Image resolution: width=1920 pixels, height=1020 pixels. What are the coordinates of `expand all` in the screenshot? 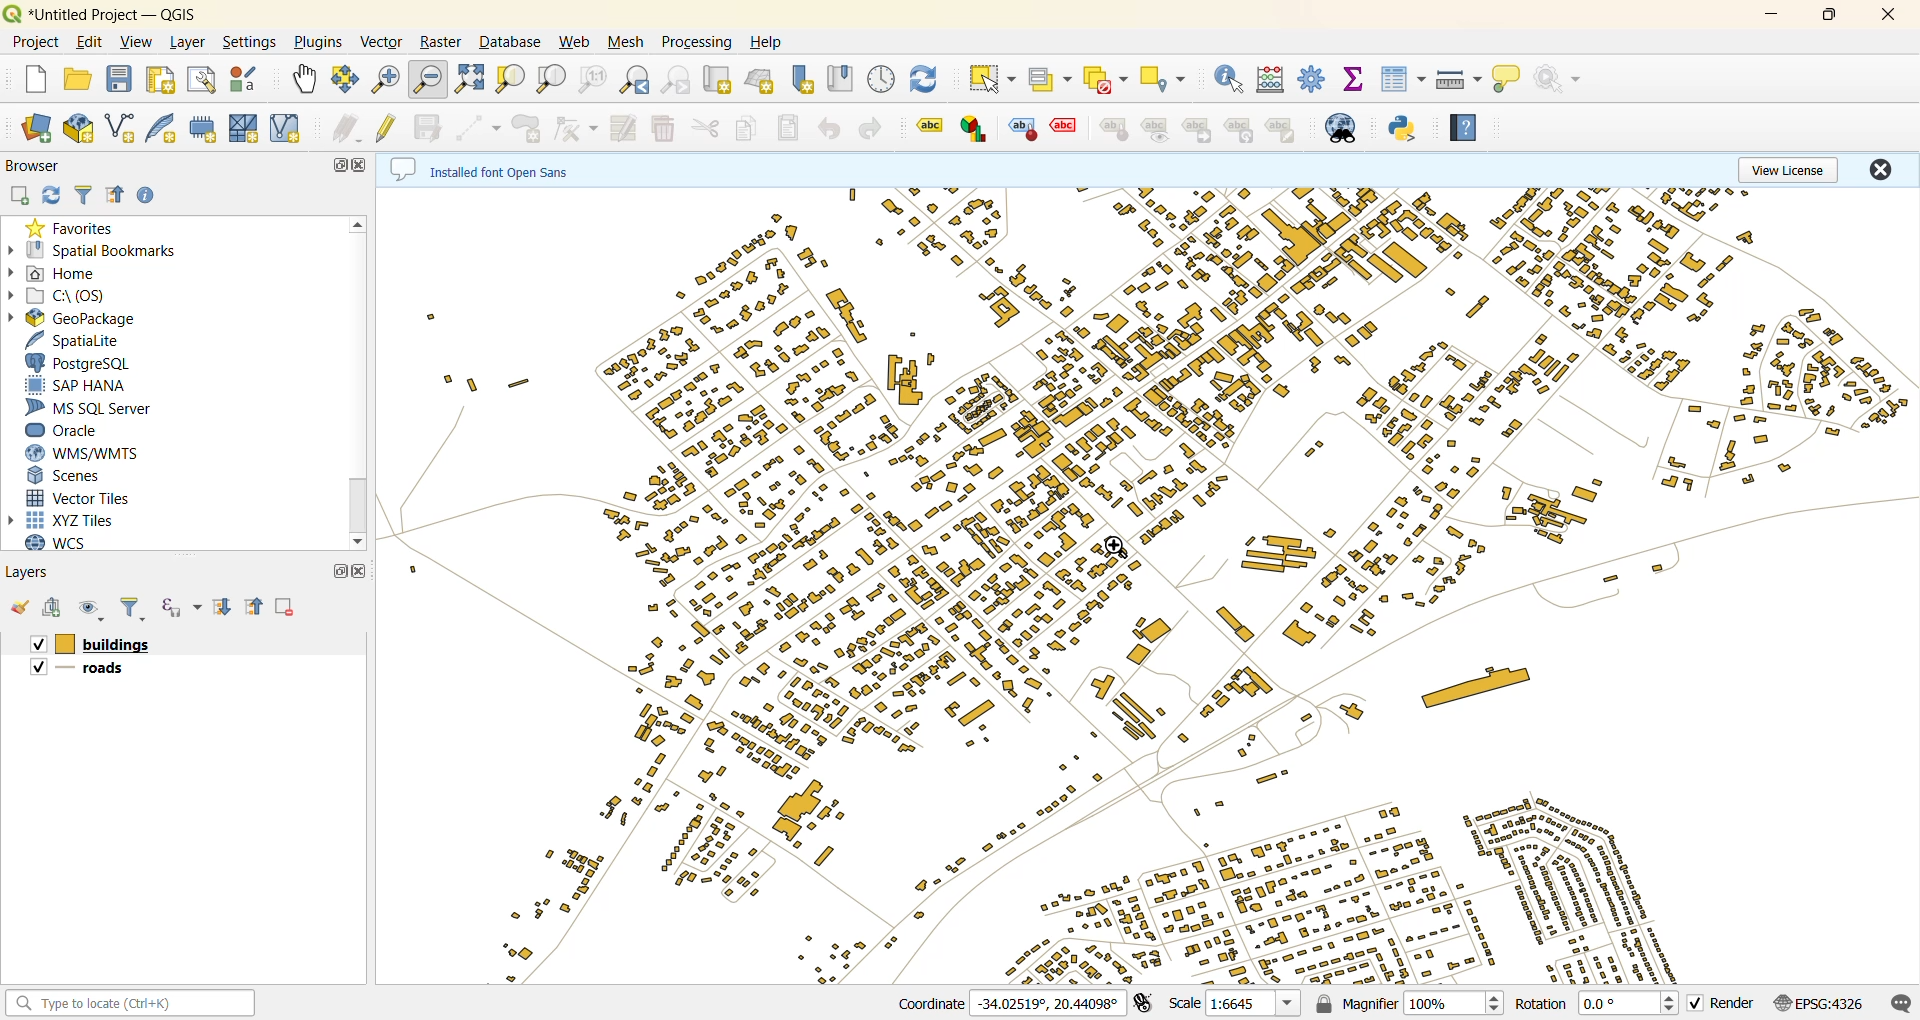 It's located at (217, 608).